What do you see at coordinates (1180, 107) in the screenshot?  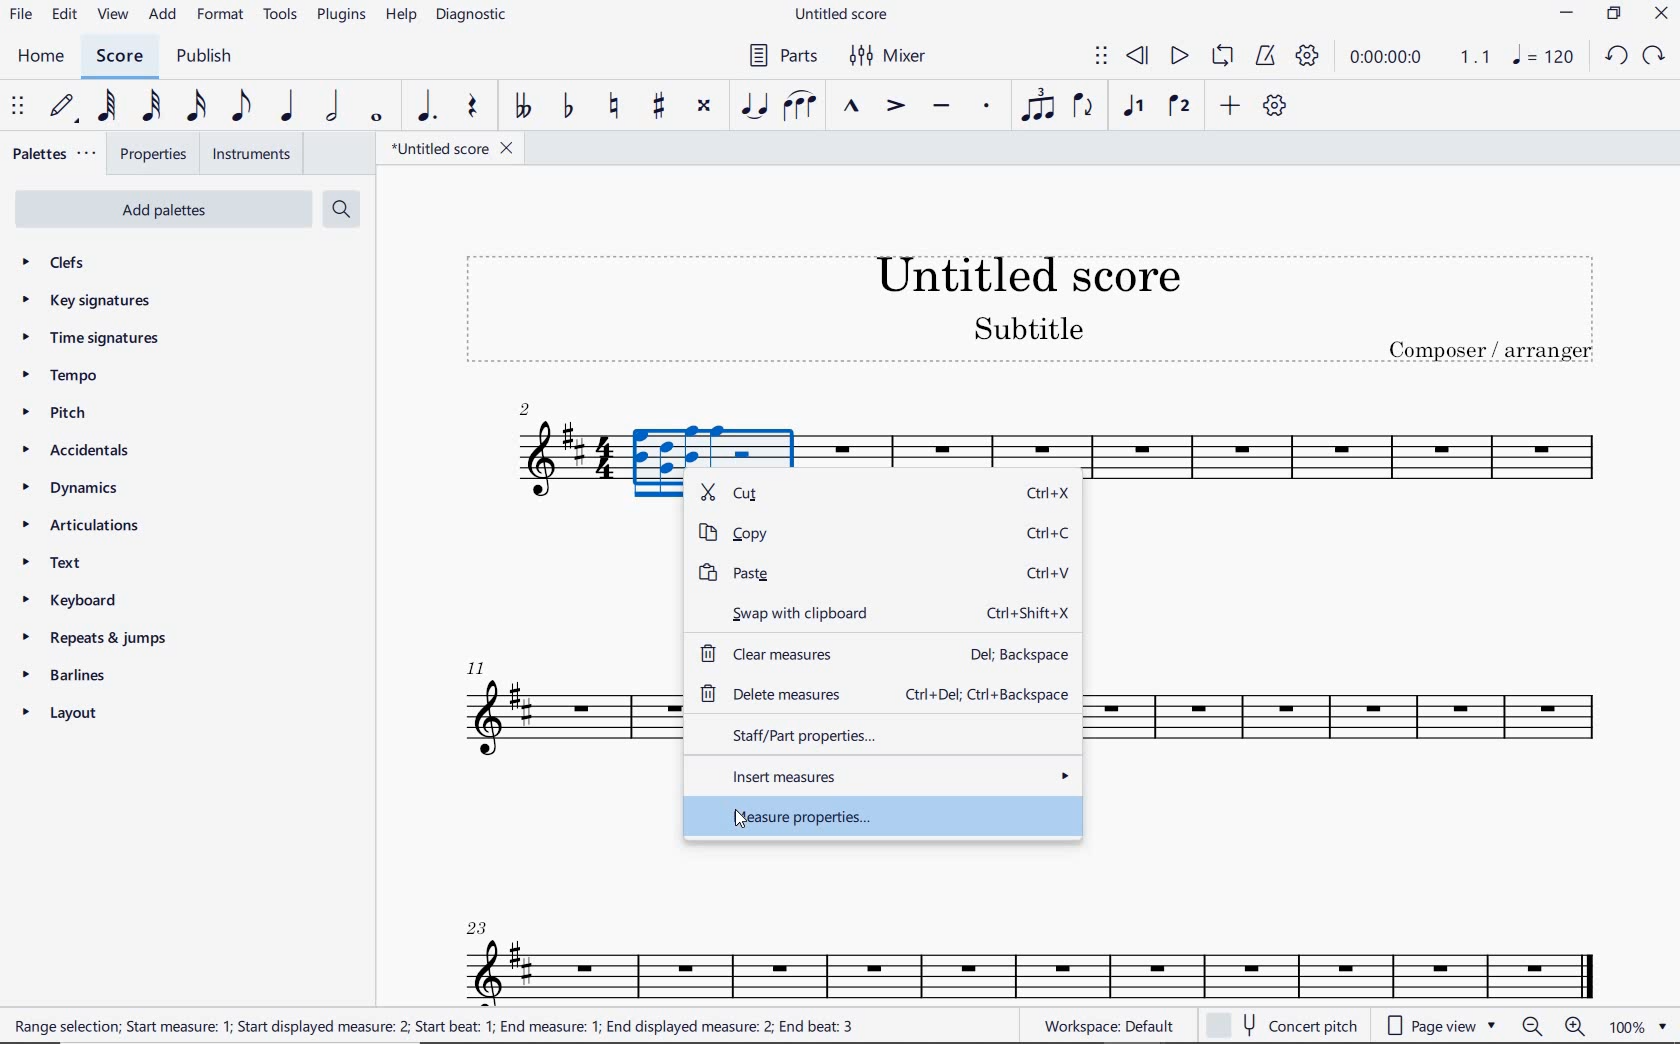 I see `VOICE 2` at bounding box center [1180, 107].